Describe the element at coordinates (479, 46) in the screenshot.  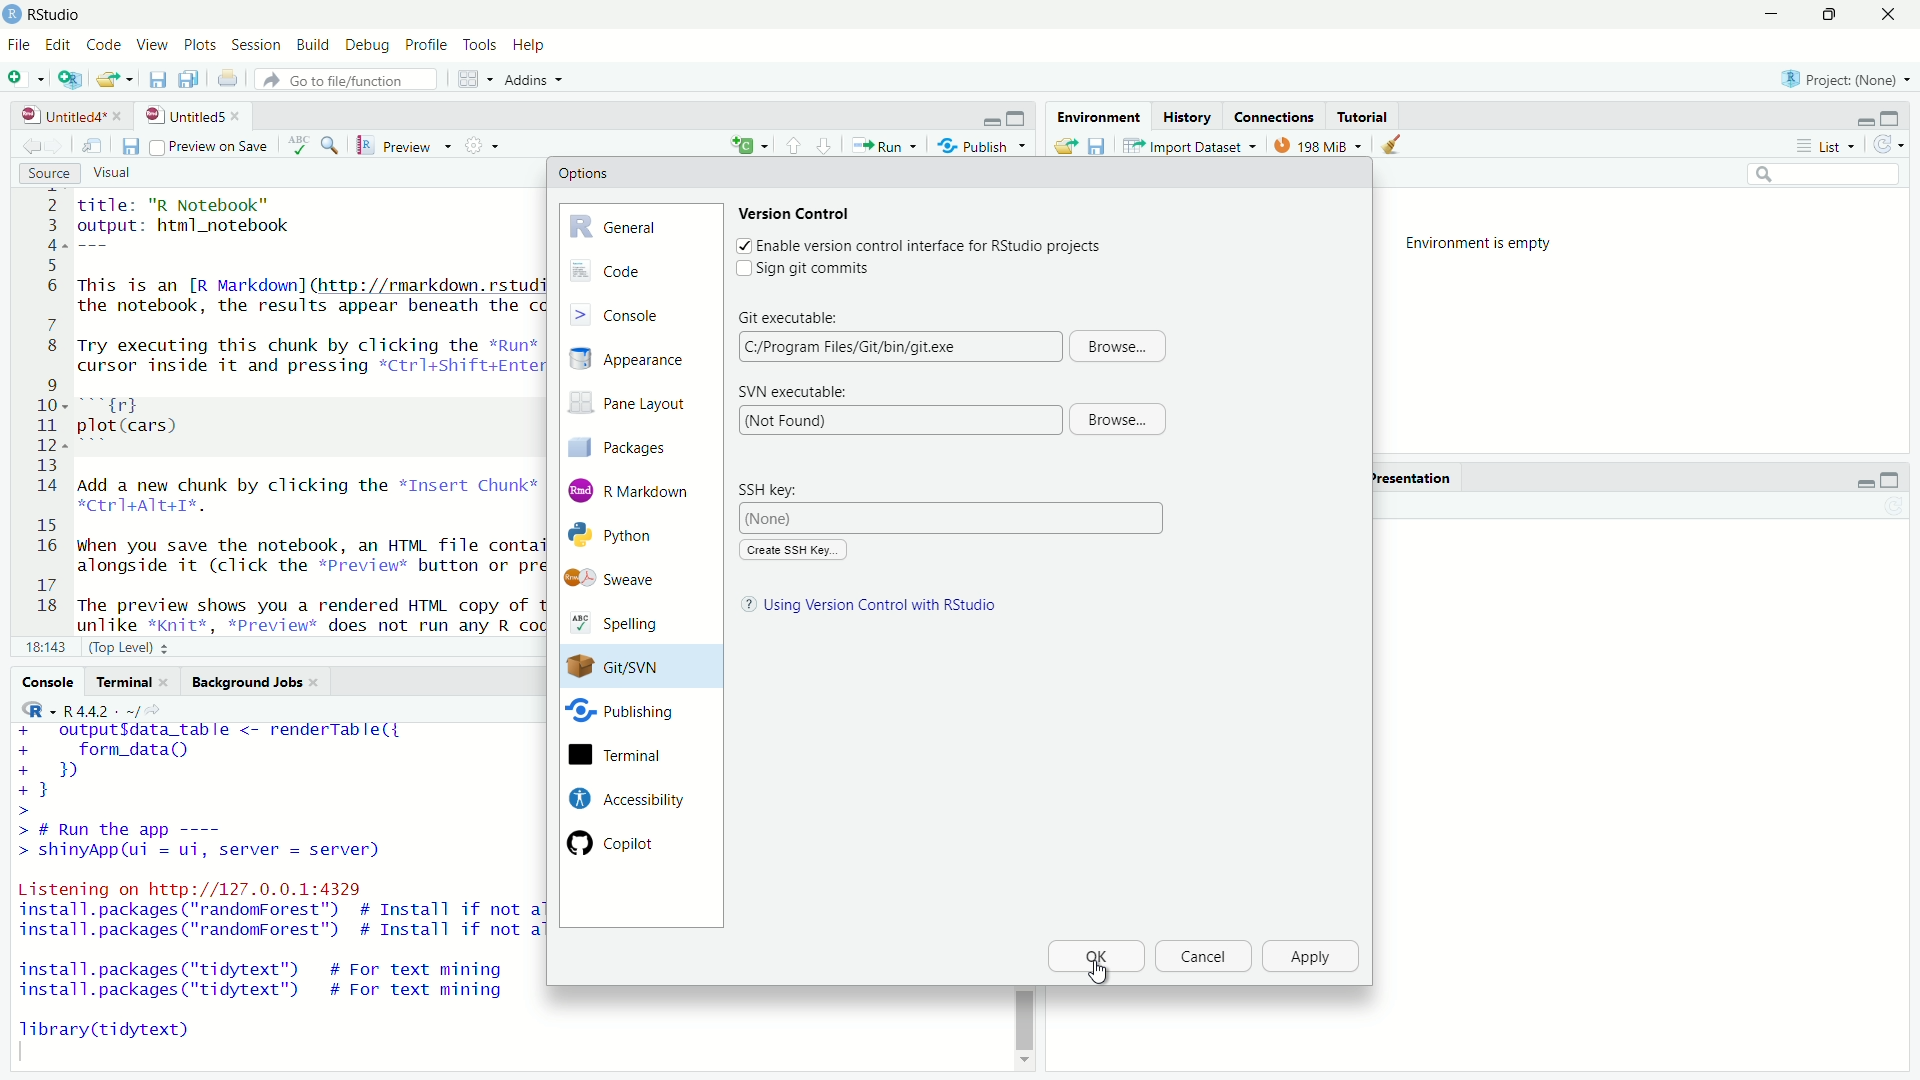
I see `Toys` at that location.